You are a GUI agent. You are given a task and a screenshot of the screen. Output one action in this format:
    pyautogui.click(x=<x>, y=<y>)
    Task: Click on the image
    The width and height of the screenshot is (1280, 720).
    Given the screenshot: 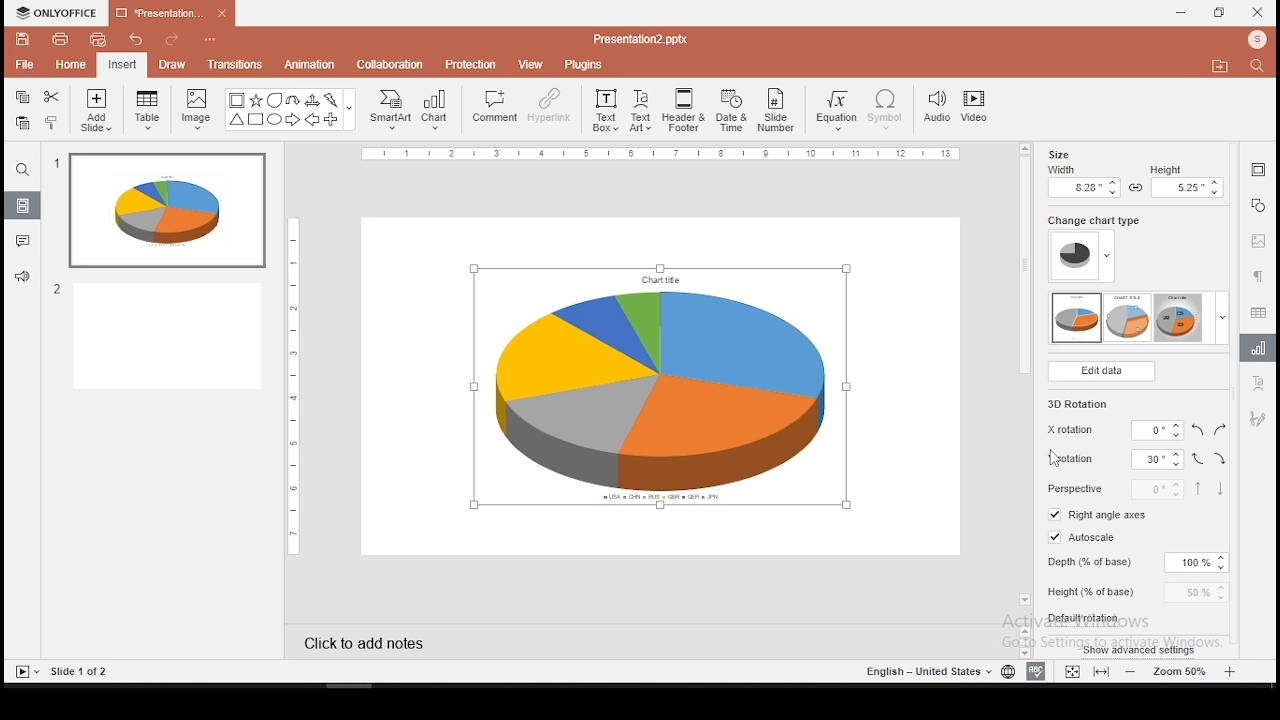 What is the action you would take?
    pyautogui.click(x=196, y=111)
    